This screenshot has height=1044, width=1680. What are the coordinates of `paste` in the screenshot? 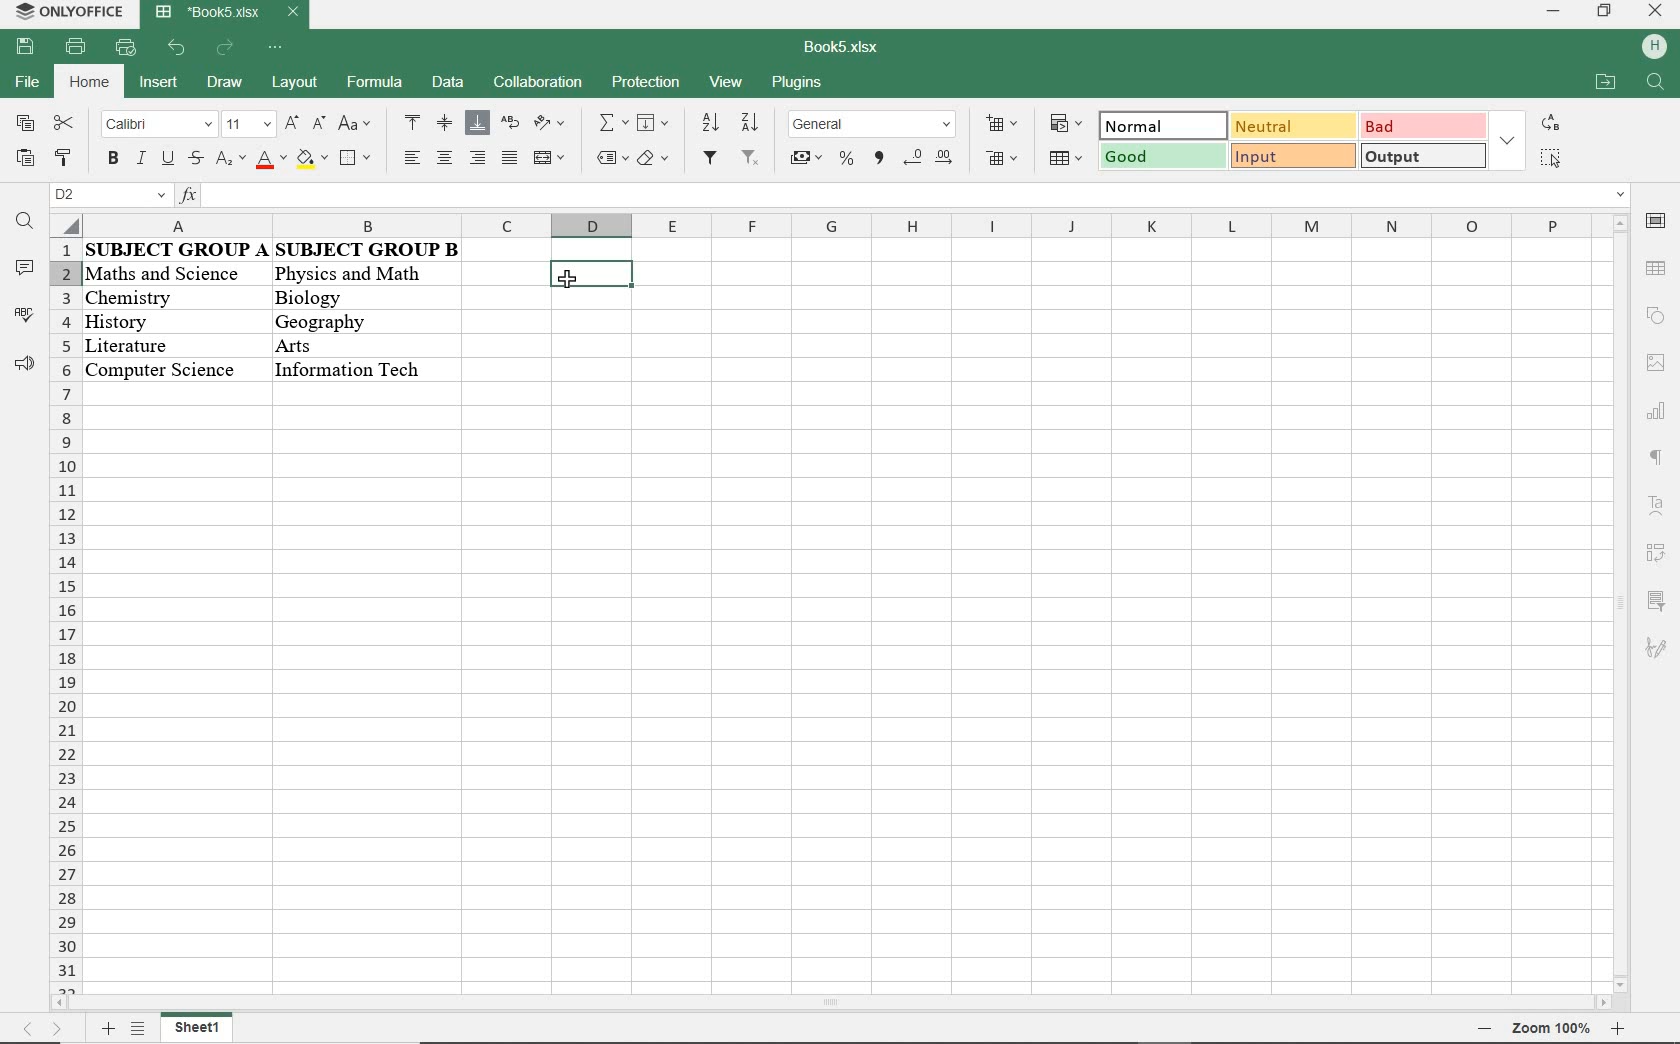 It's located at (23, 159).